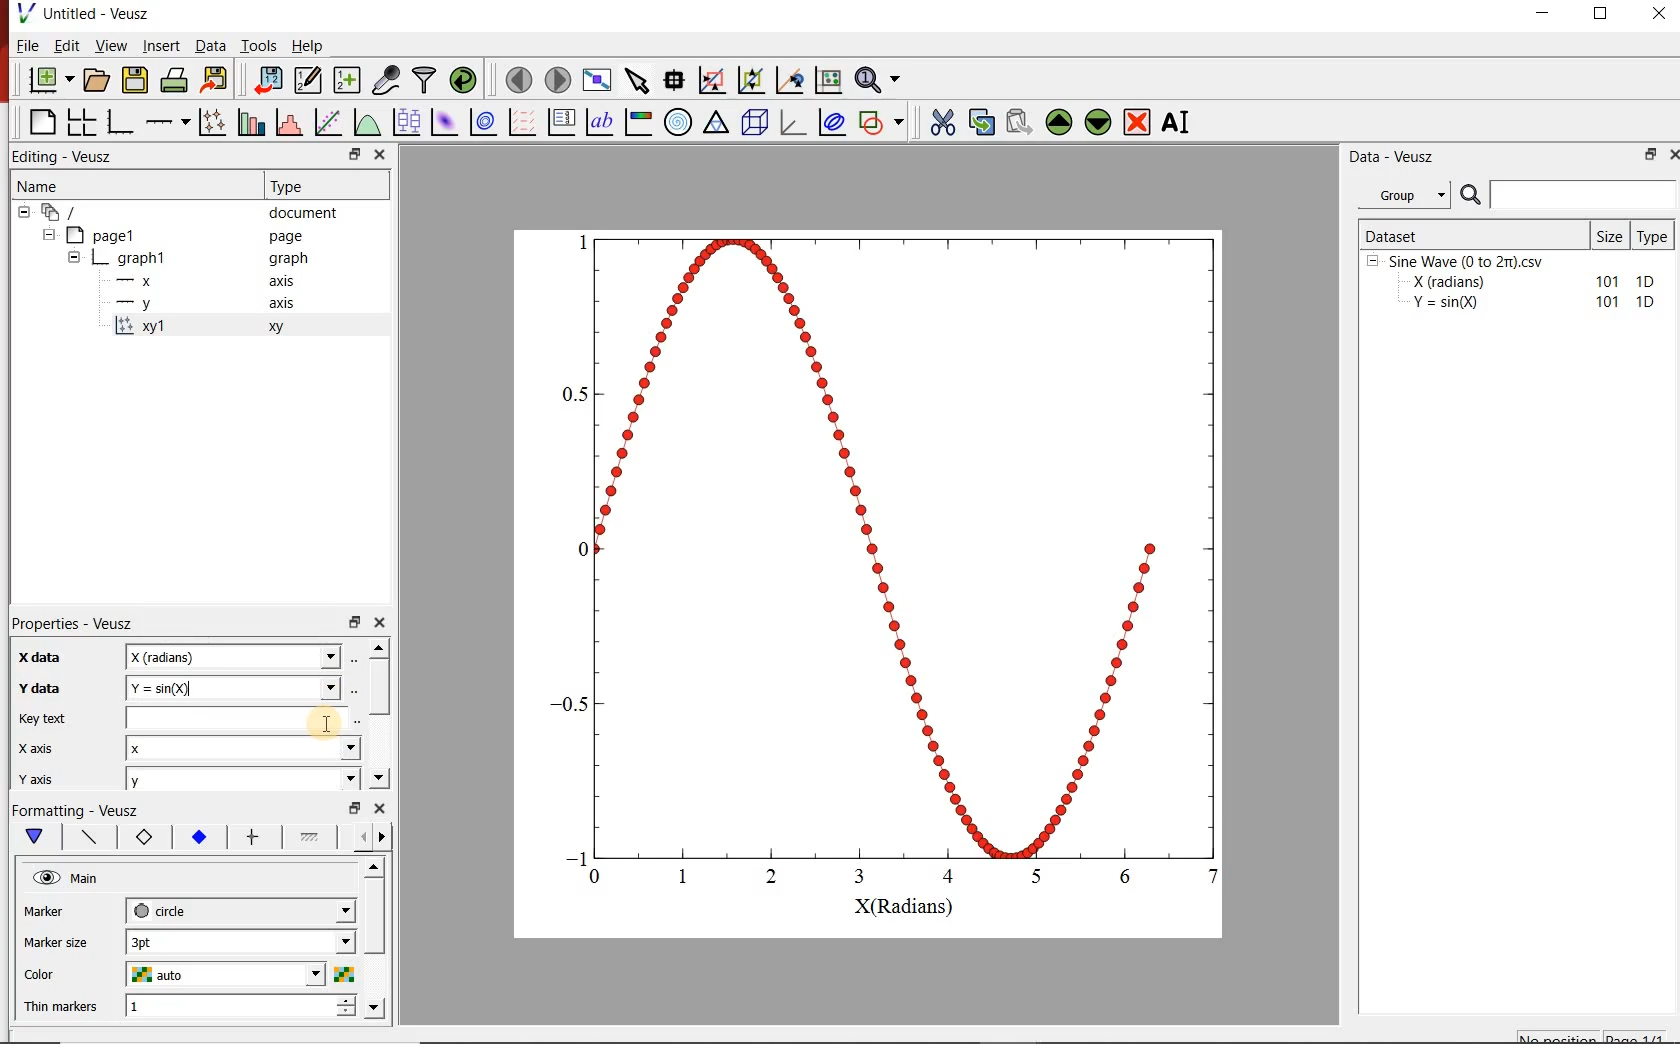 The image size is (1680, 1044). Describe the element at coordinates (309, 840) in the screenshot. I see `options` at that location.